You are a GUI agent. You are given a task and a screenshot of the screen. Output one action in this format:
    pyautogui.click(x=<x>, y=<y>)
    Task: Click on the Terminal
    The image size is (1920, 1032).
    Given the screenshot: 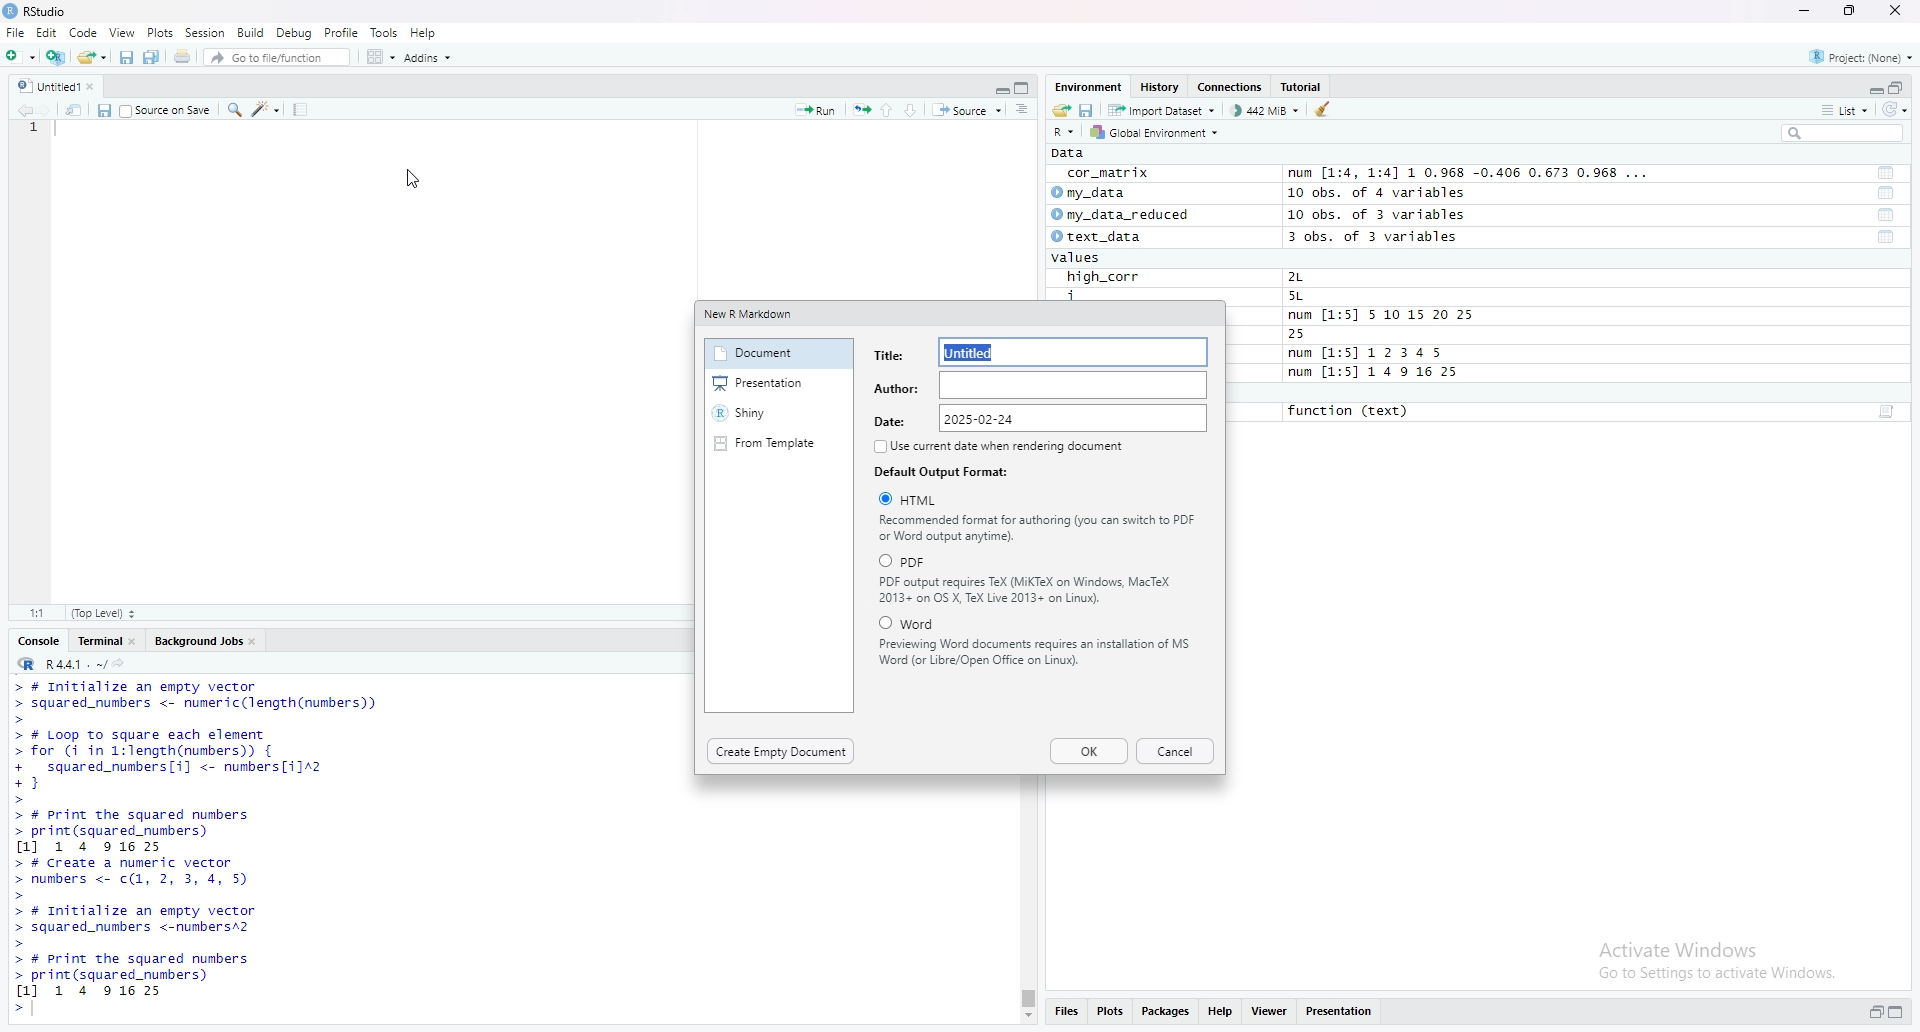 What is the action you would take?
    pyautogui.click(x=96, y=644)
    